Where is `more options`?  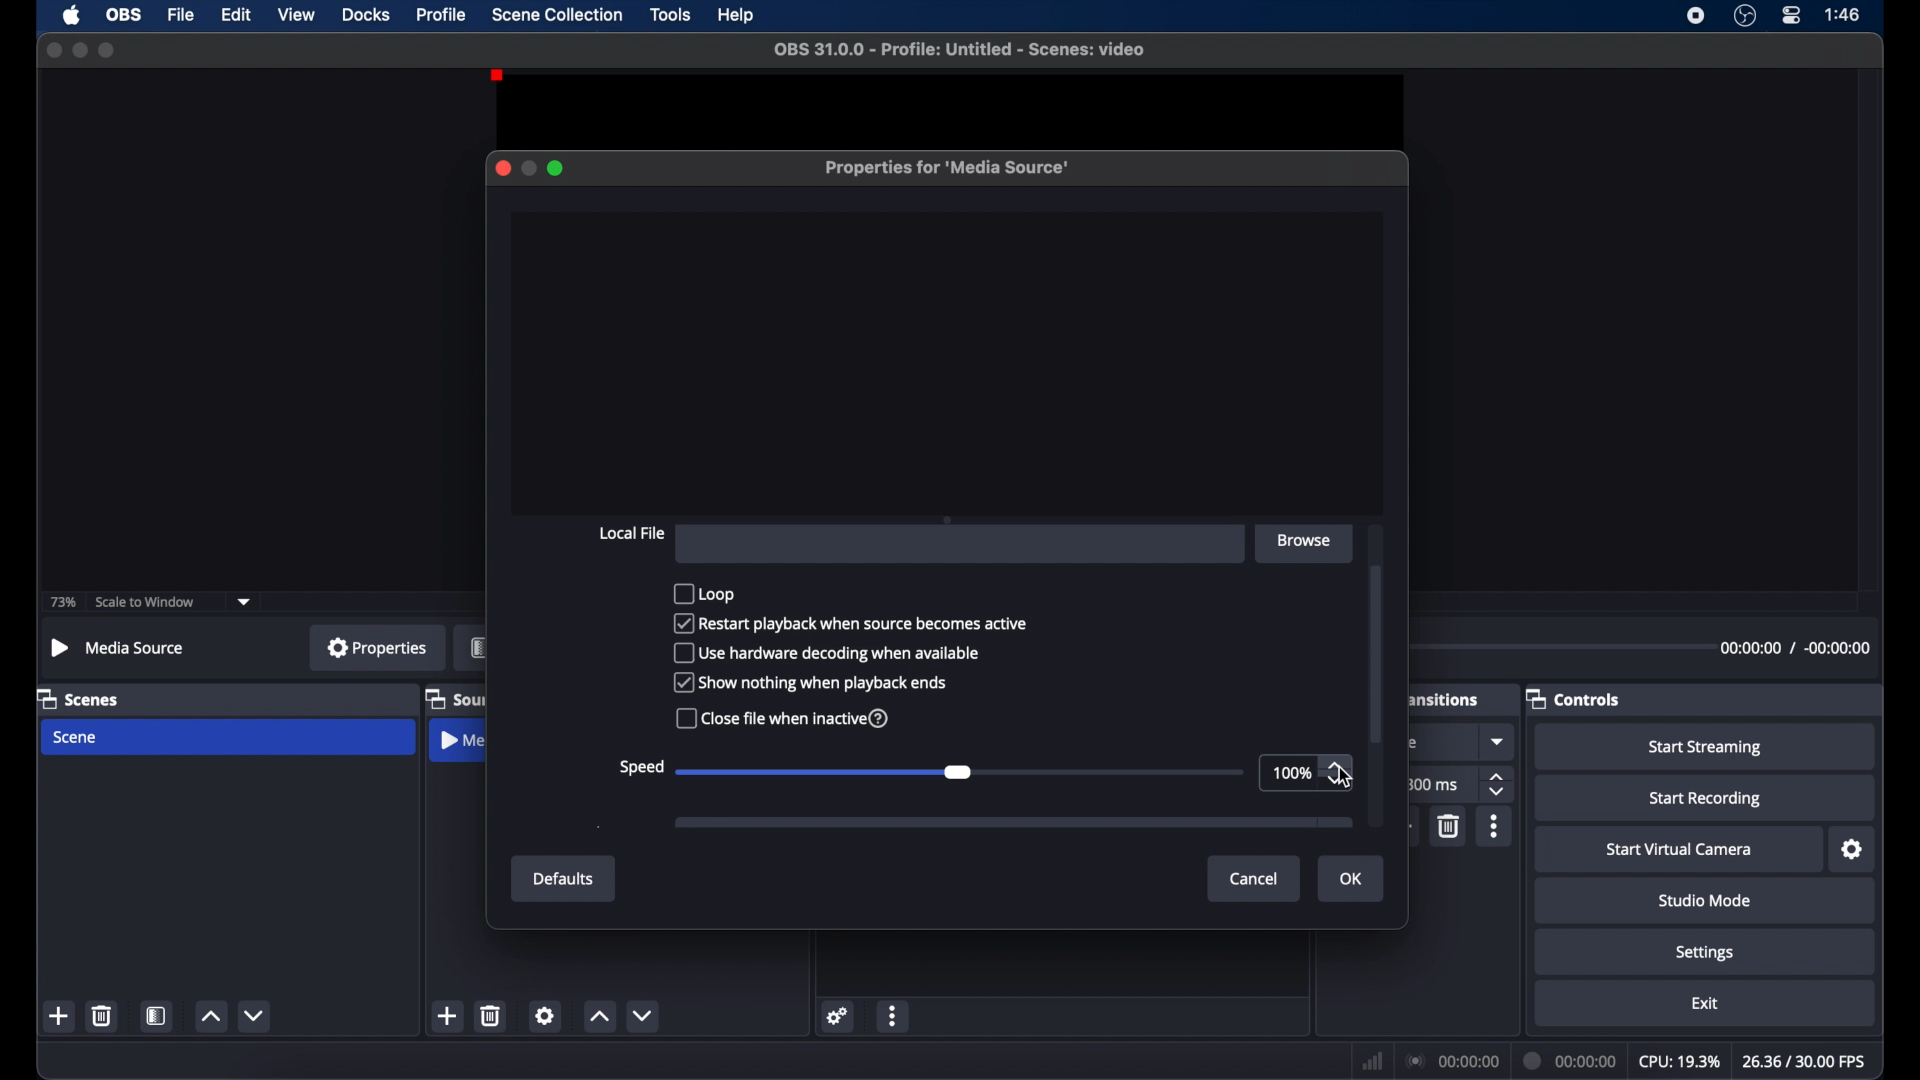 more options is located at coordinates (893, 1018).